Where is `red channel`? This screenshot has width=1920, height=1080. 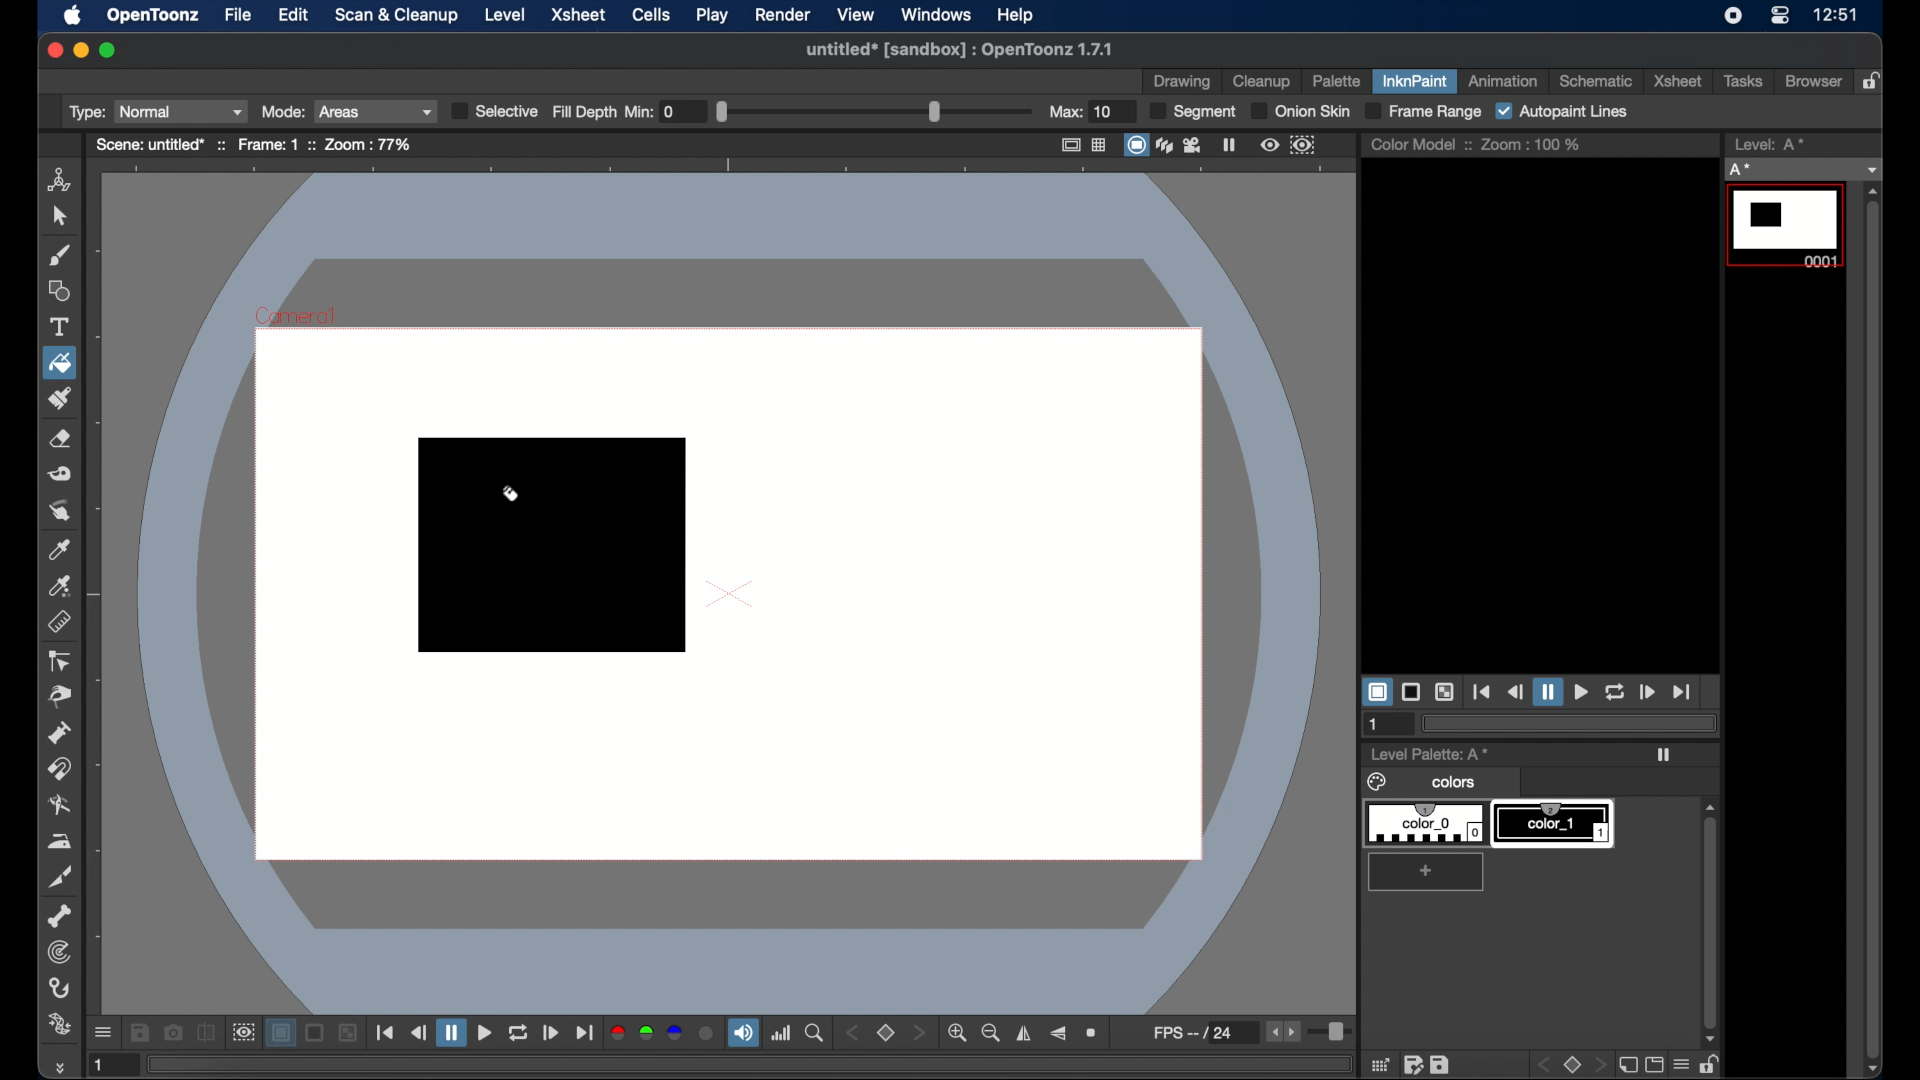 red channel is located at coordinates (617, 1033).